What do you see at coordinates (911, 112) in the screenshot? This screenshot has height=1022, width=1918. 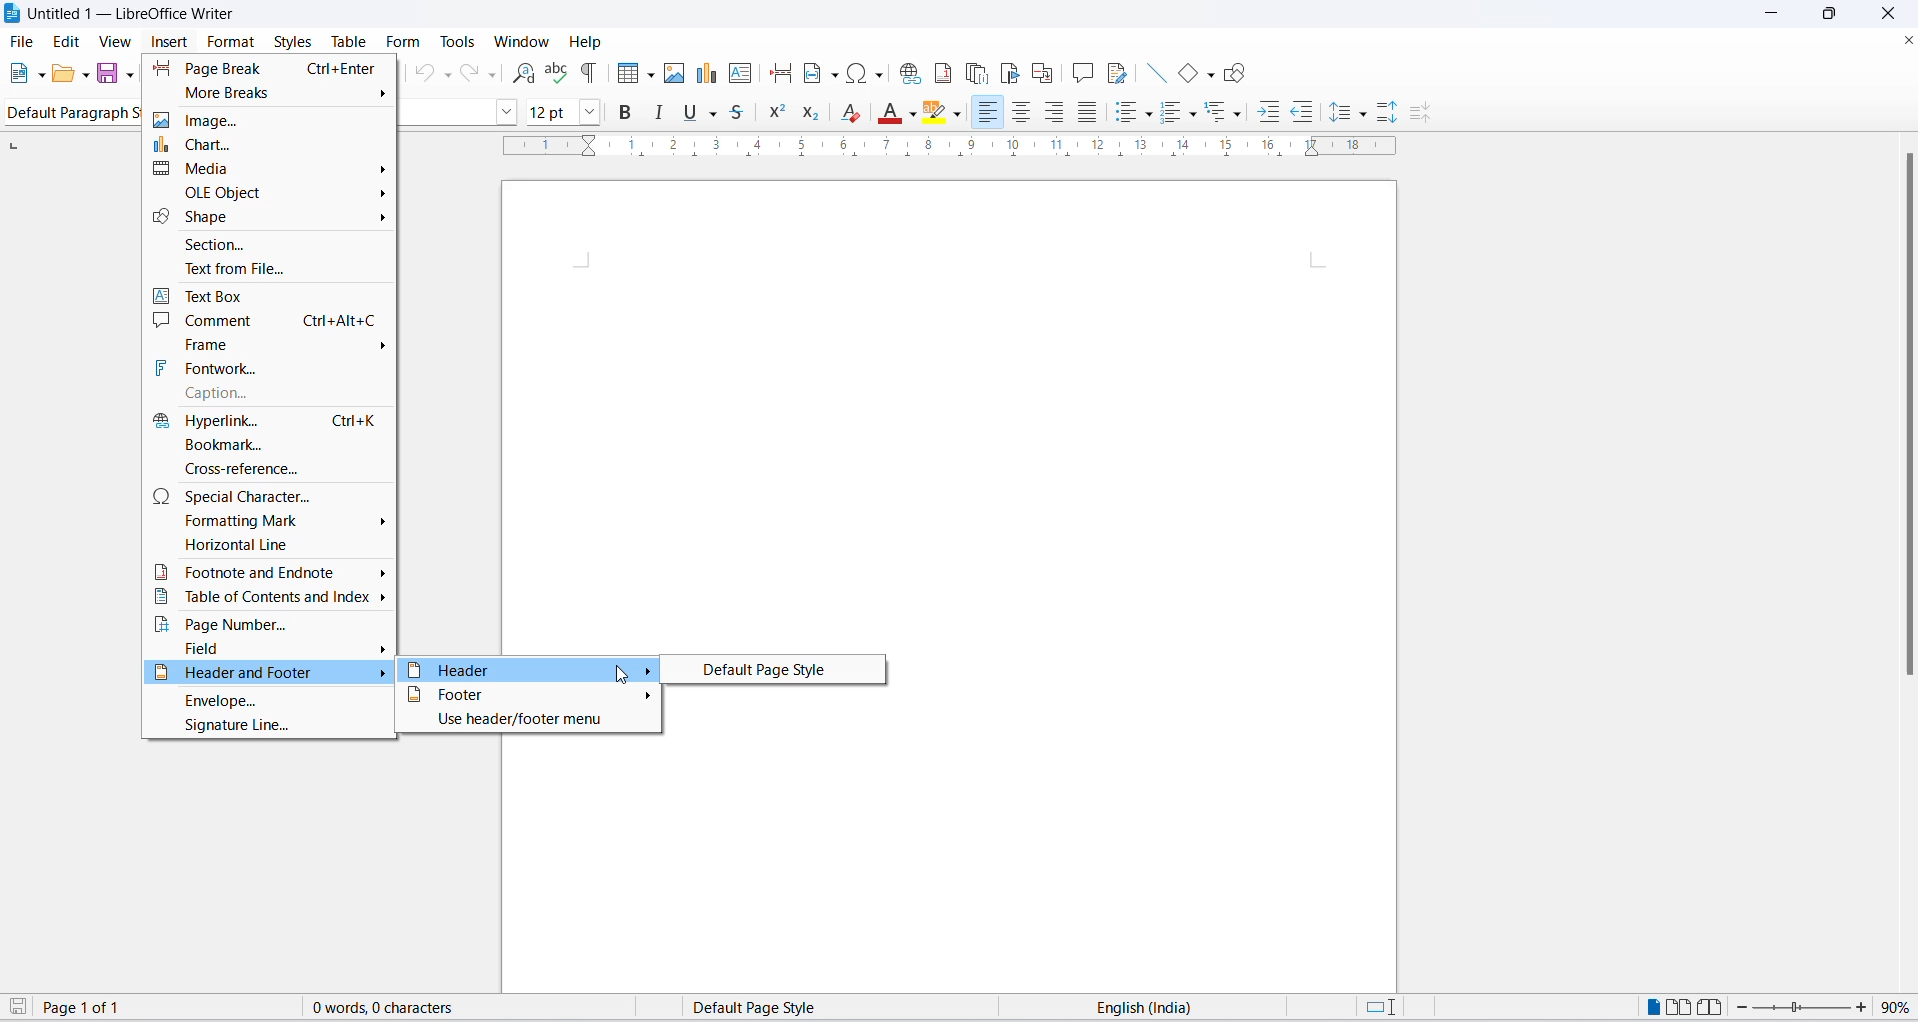 I see `font color options` at bounding box center [911, 112].